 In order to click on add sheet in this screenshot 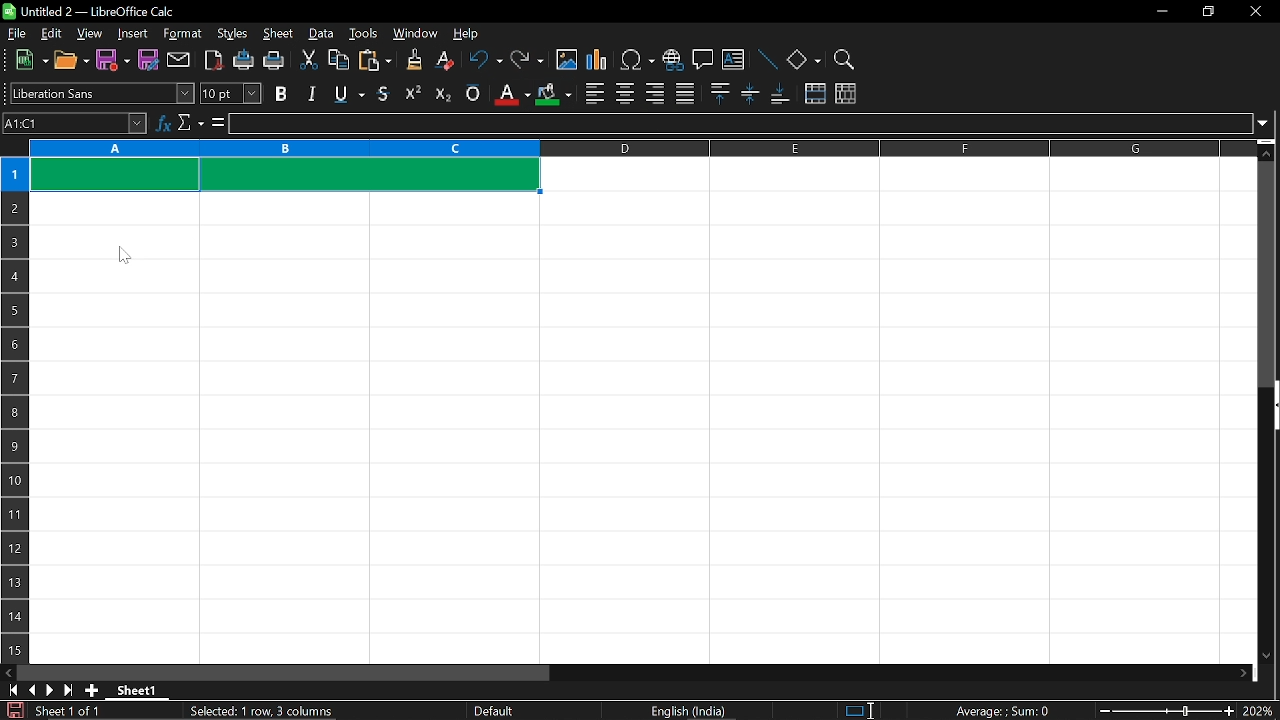, I will do `click(92, 691)`.